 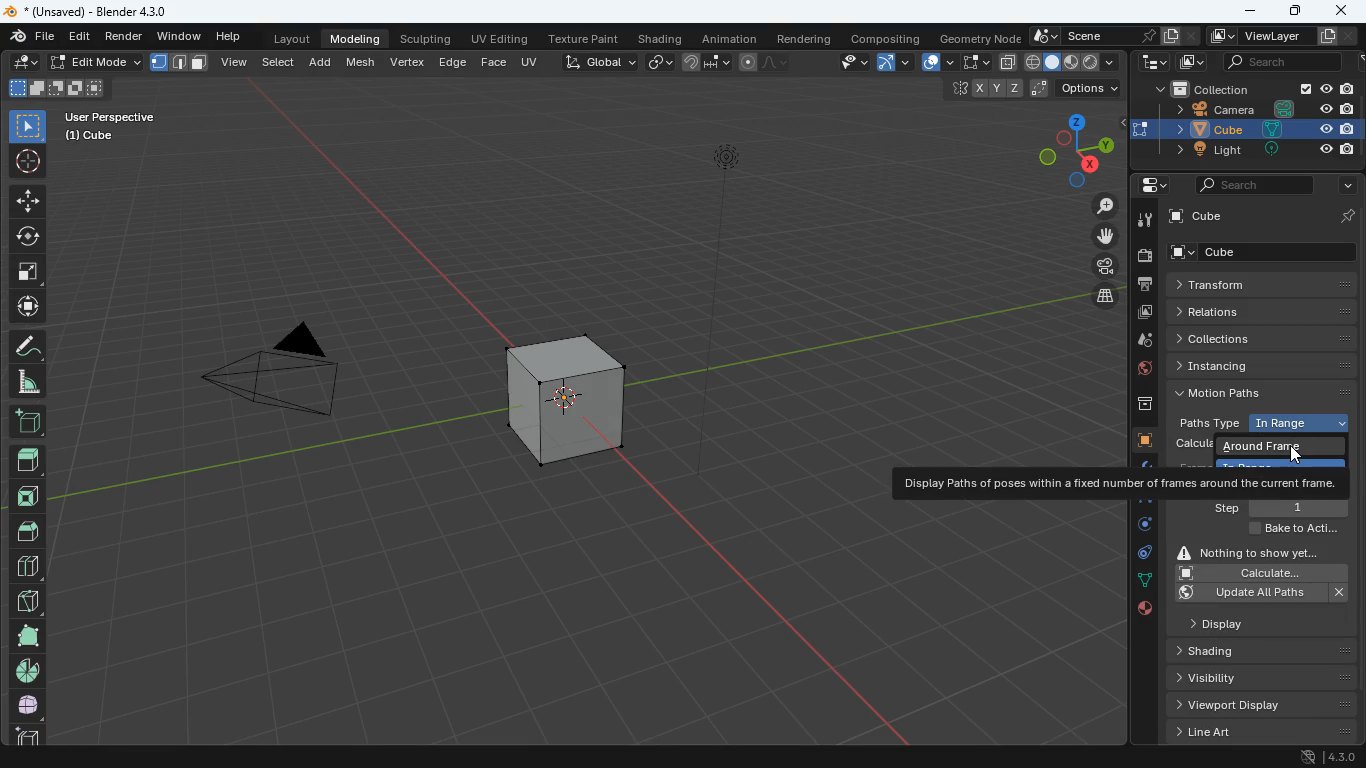 What do you see at coordinates (27, 597) in the screenshot?
I see `diagonal` at bounding box center [27, 597].